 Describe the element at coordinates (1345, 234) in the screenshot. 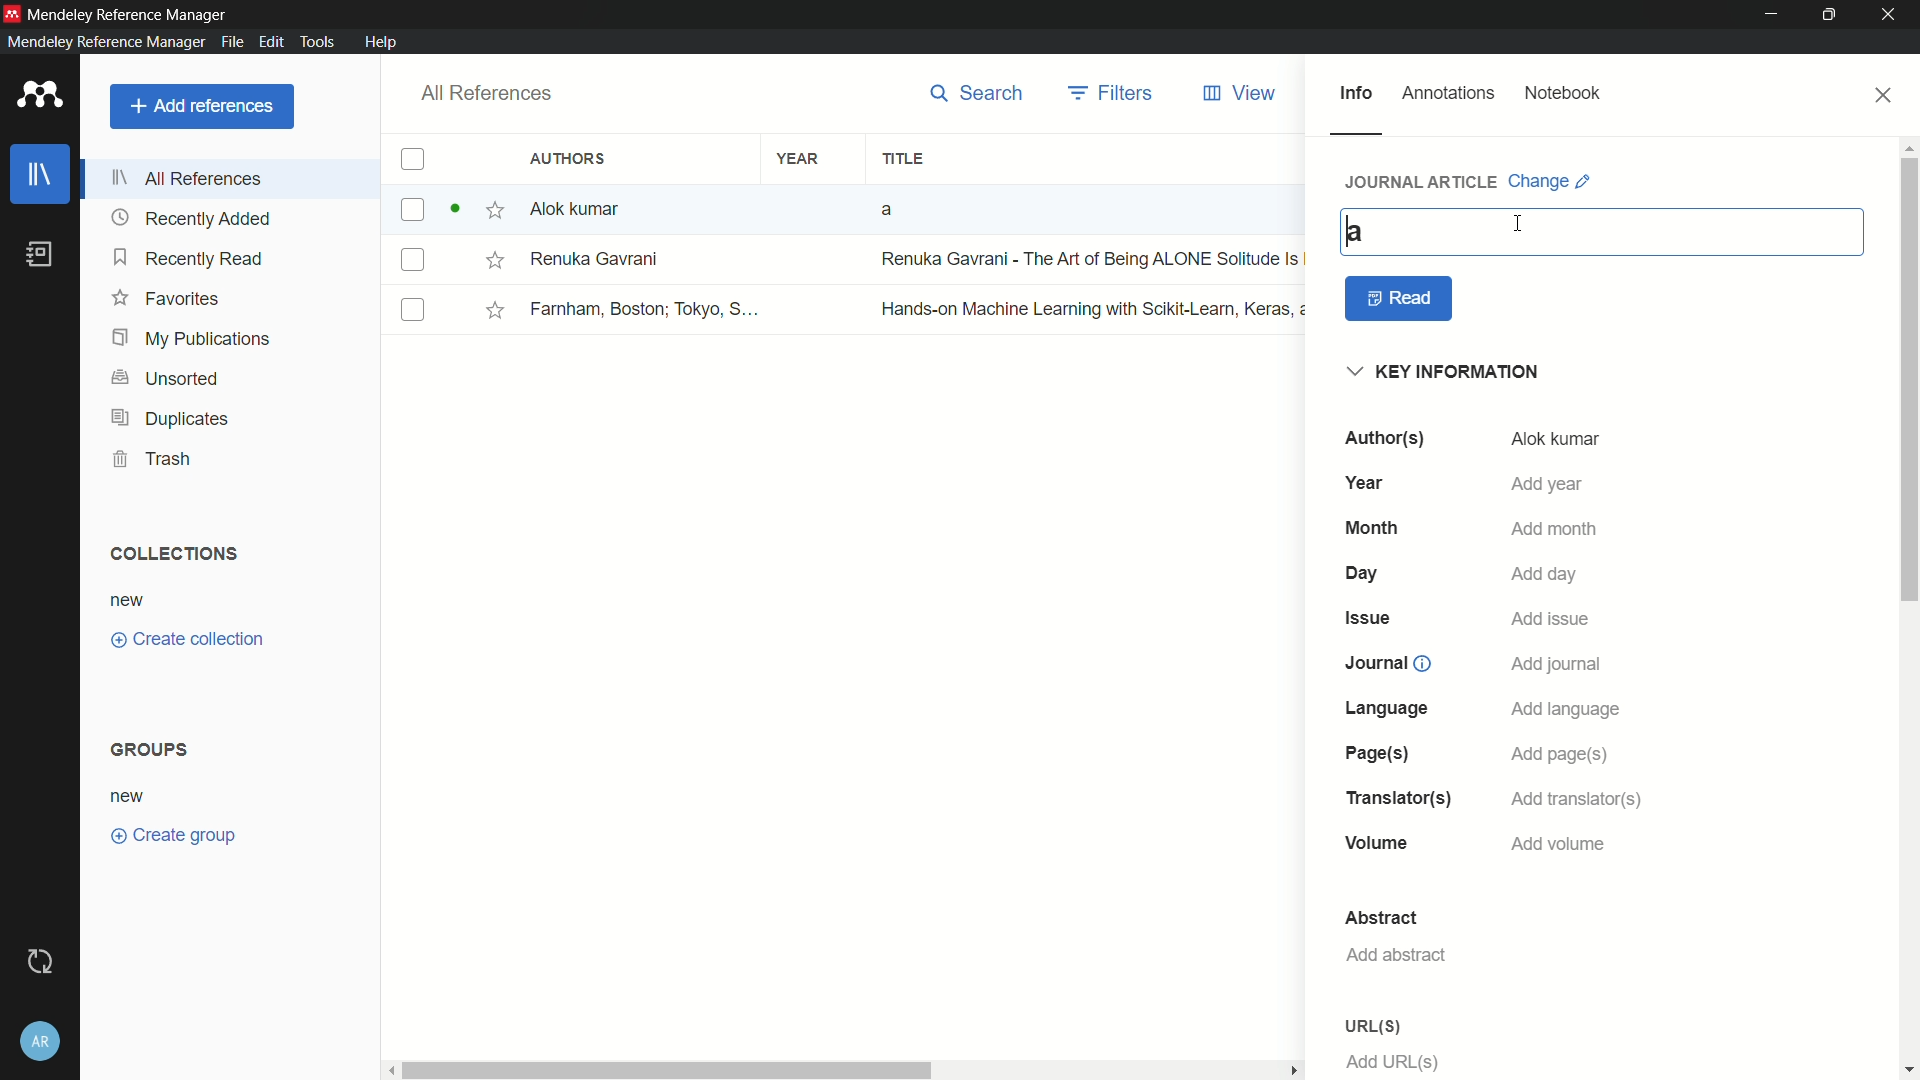

I see `cursor` at that location.